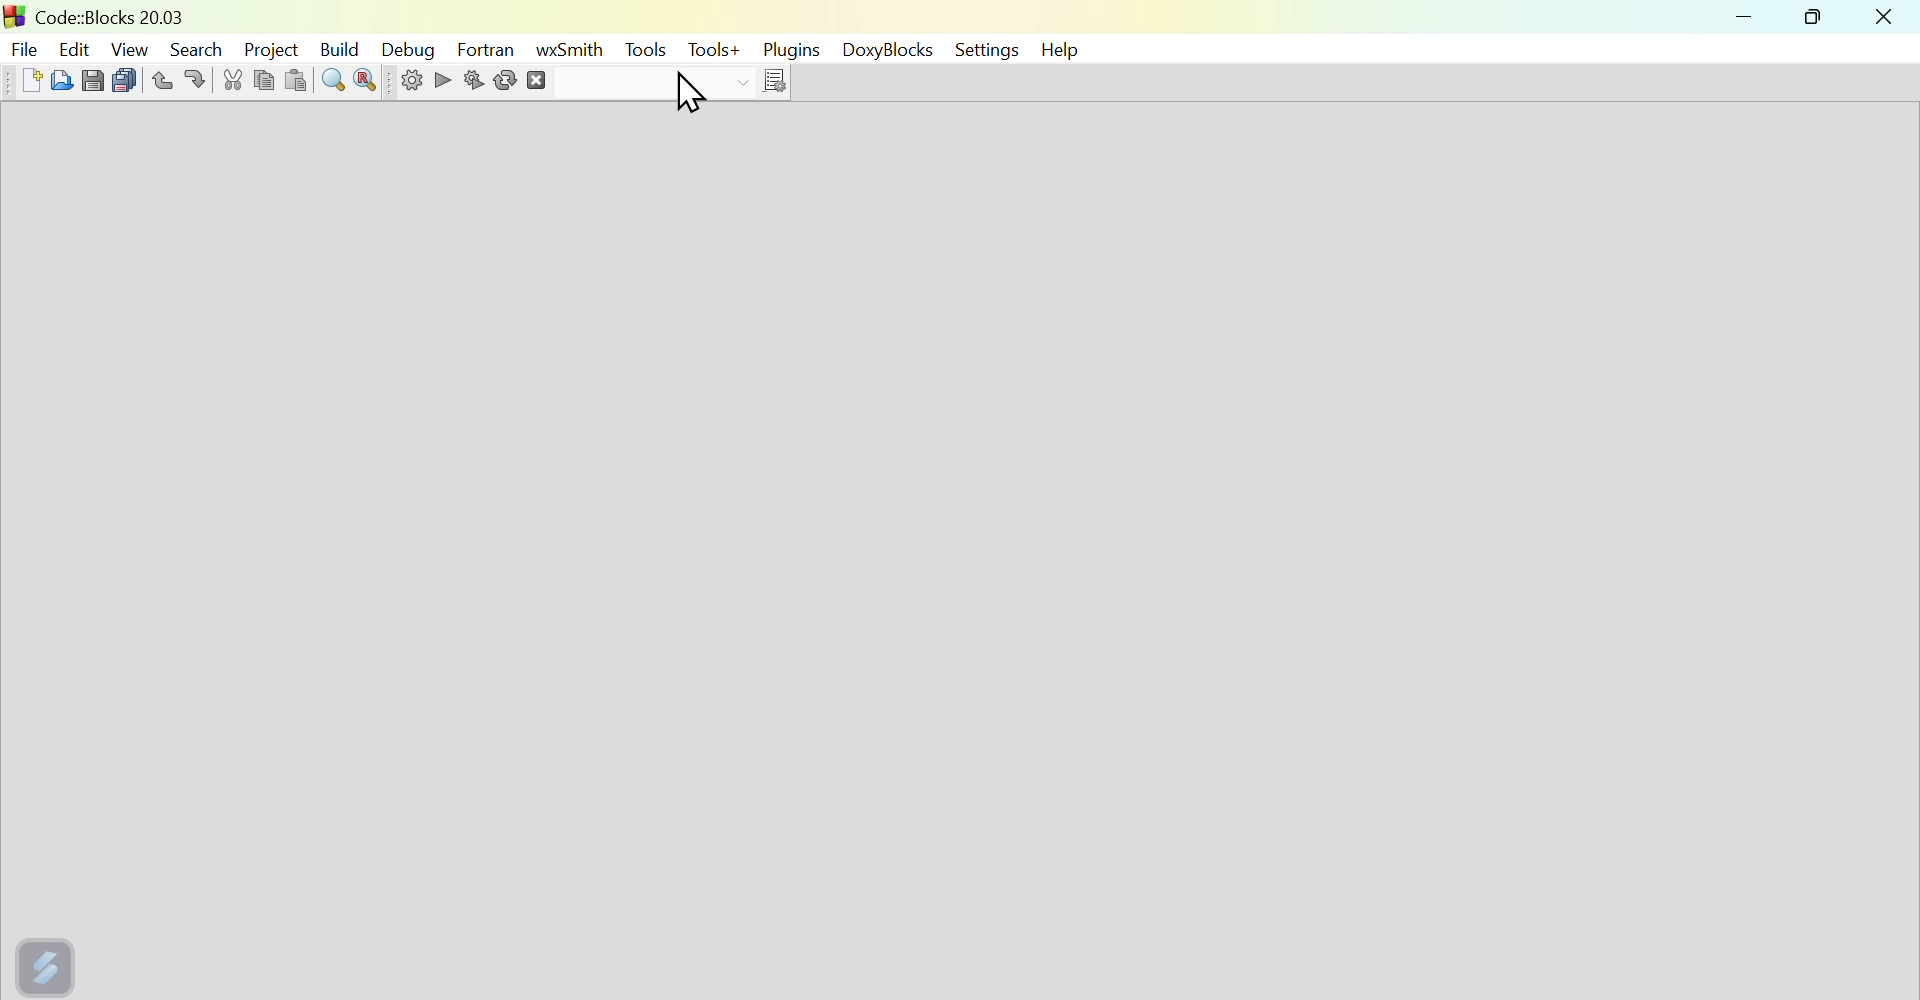 This screenshot has width=1920, height=1000. What do you see at coordinates (49, 963) in the screenshot?
I see `screexpert` at bounding box center [49, 963].